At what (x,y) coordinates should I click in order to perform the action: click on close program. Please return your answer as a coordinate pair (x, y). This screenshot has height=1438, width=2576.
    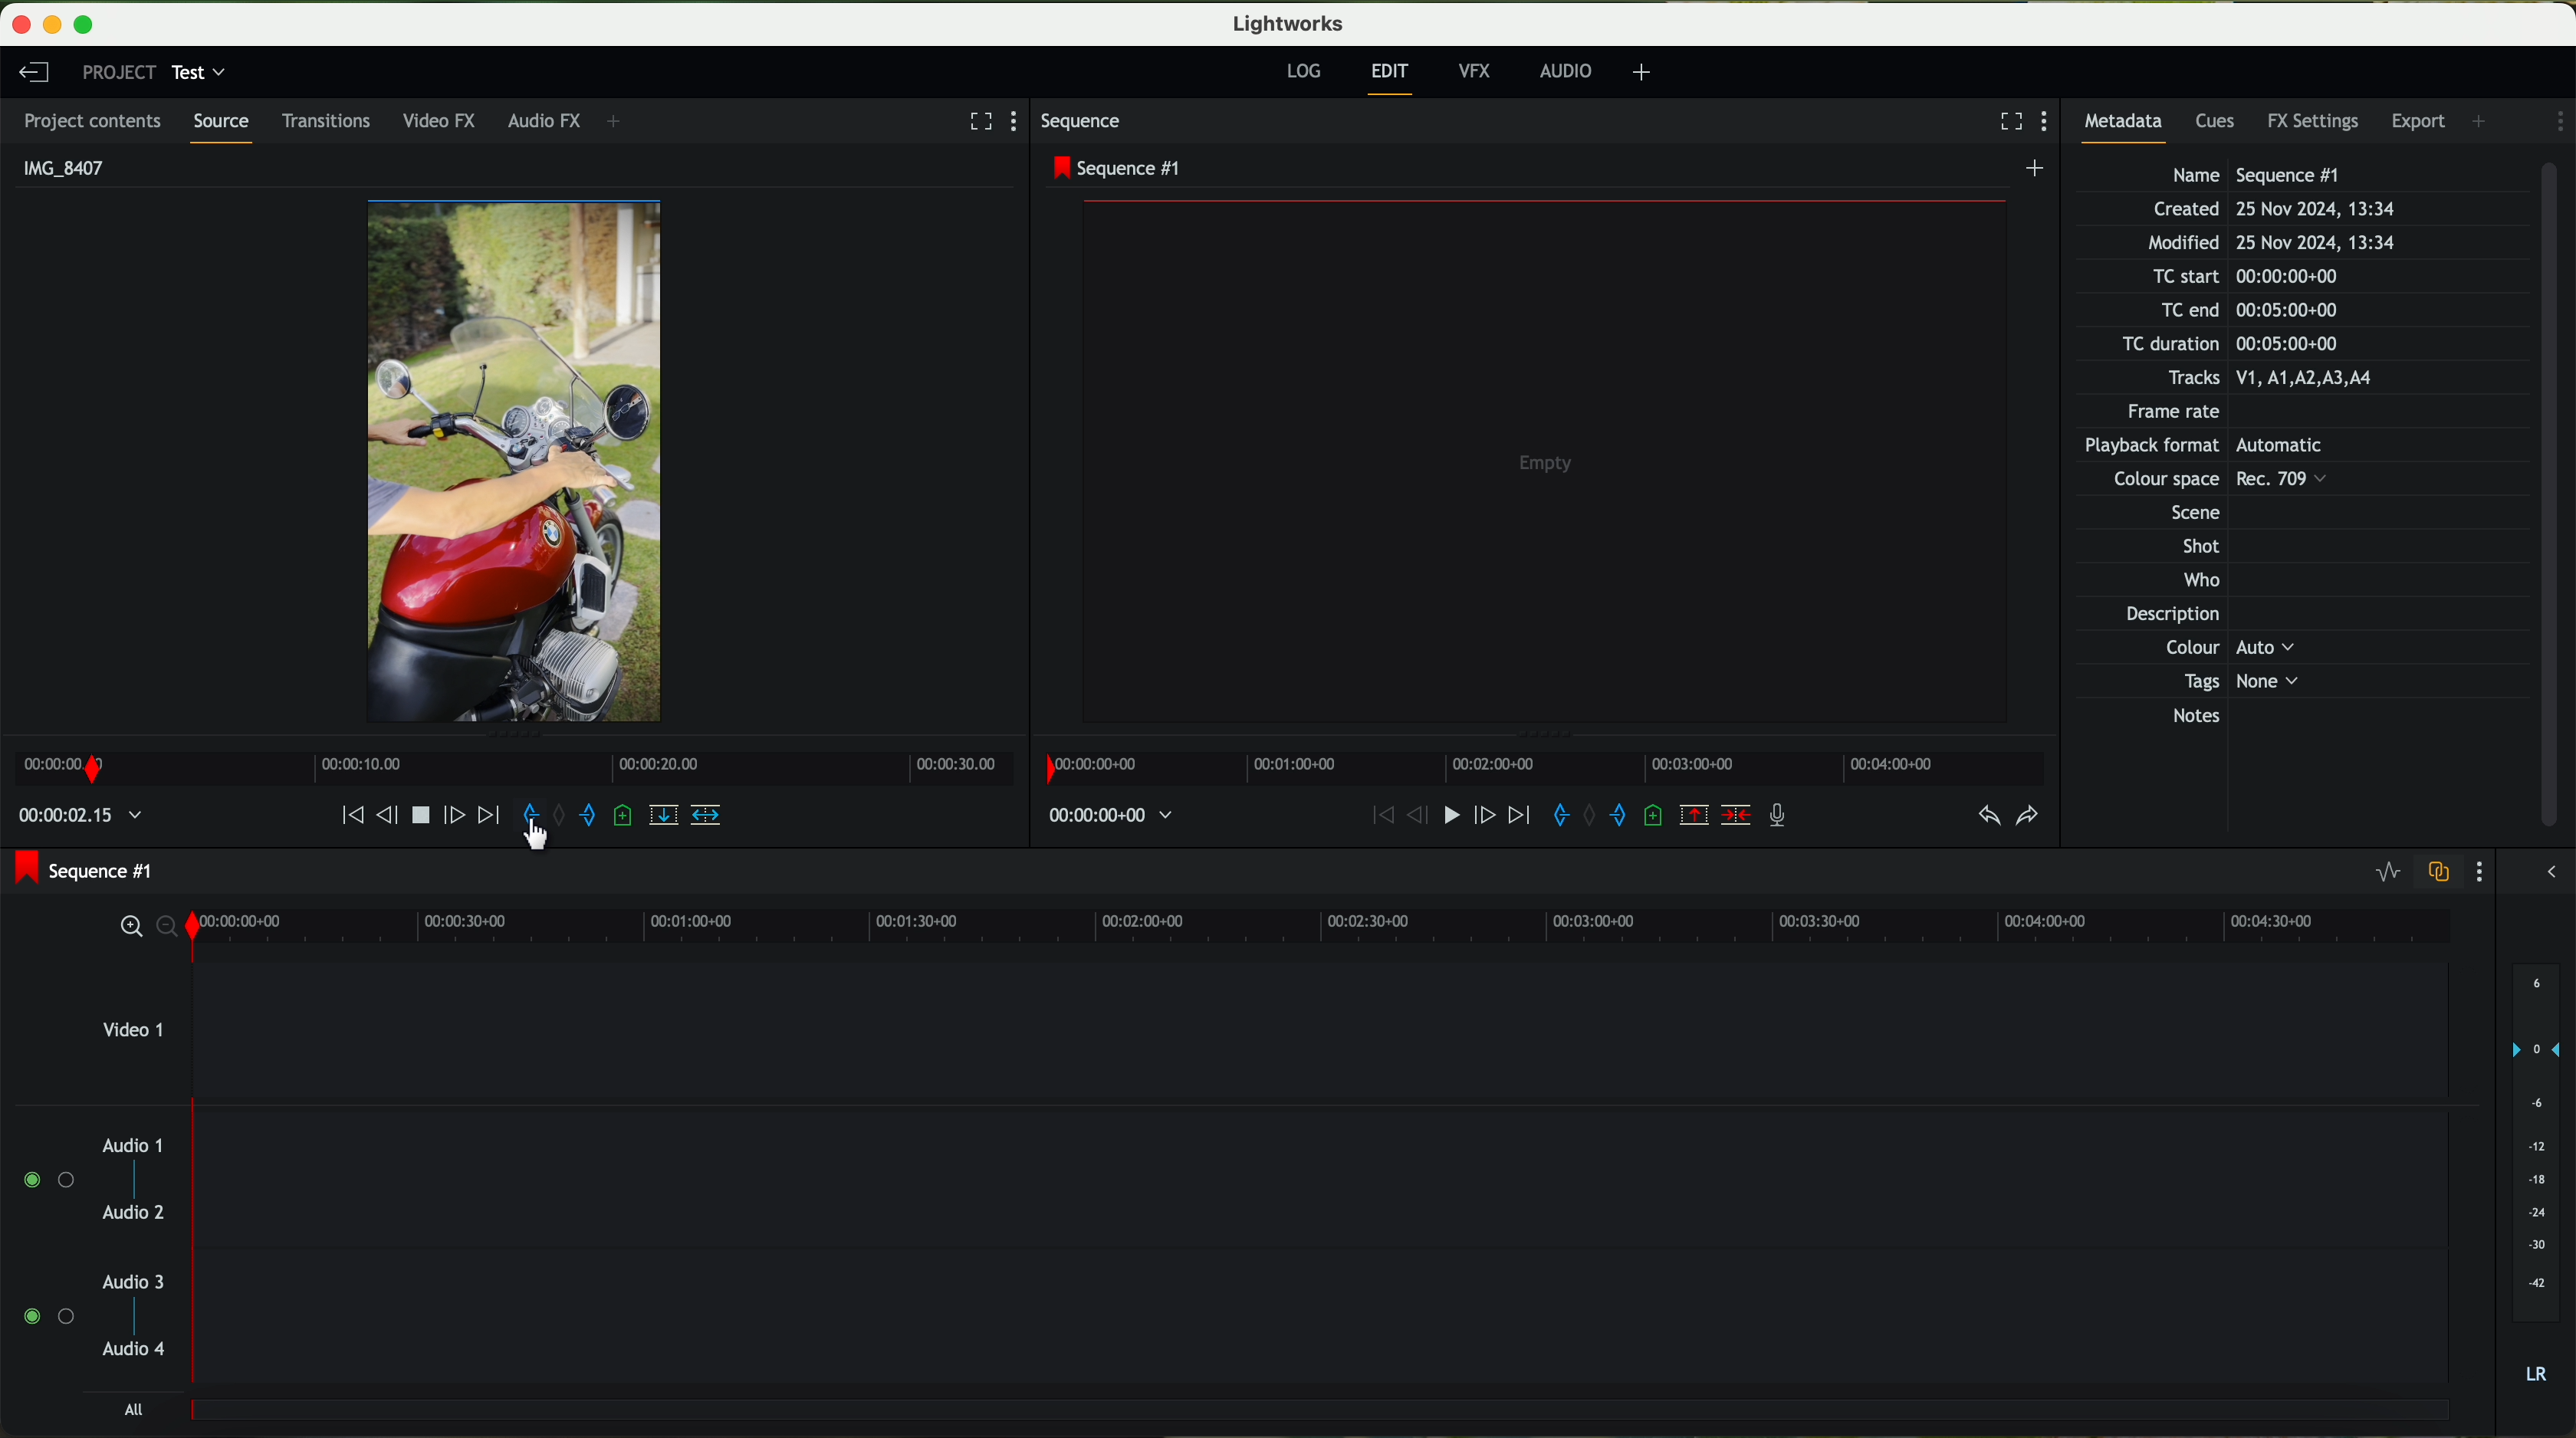
    Looking at the image, I should click on (18, 24).